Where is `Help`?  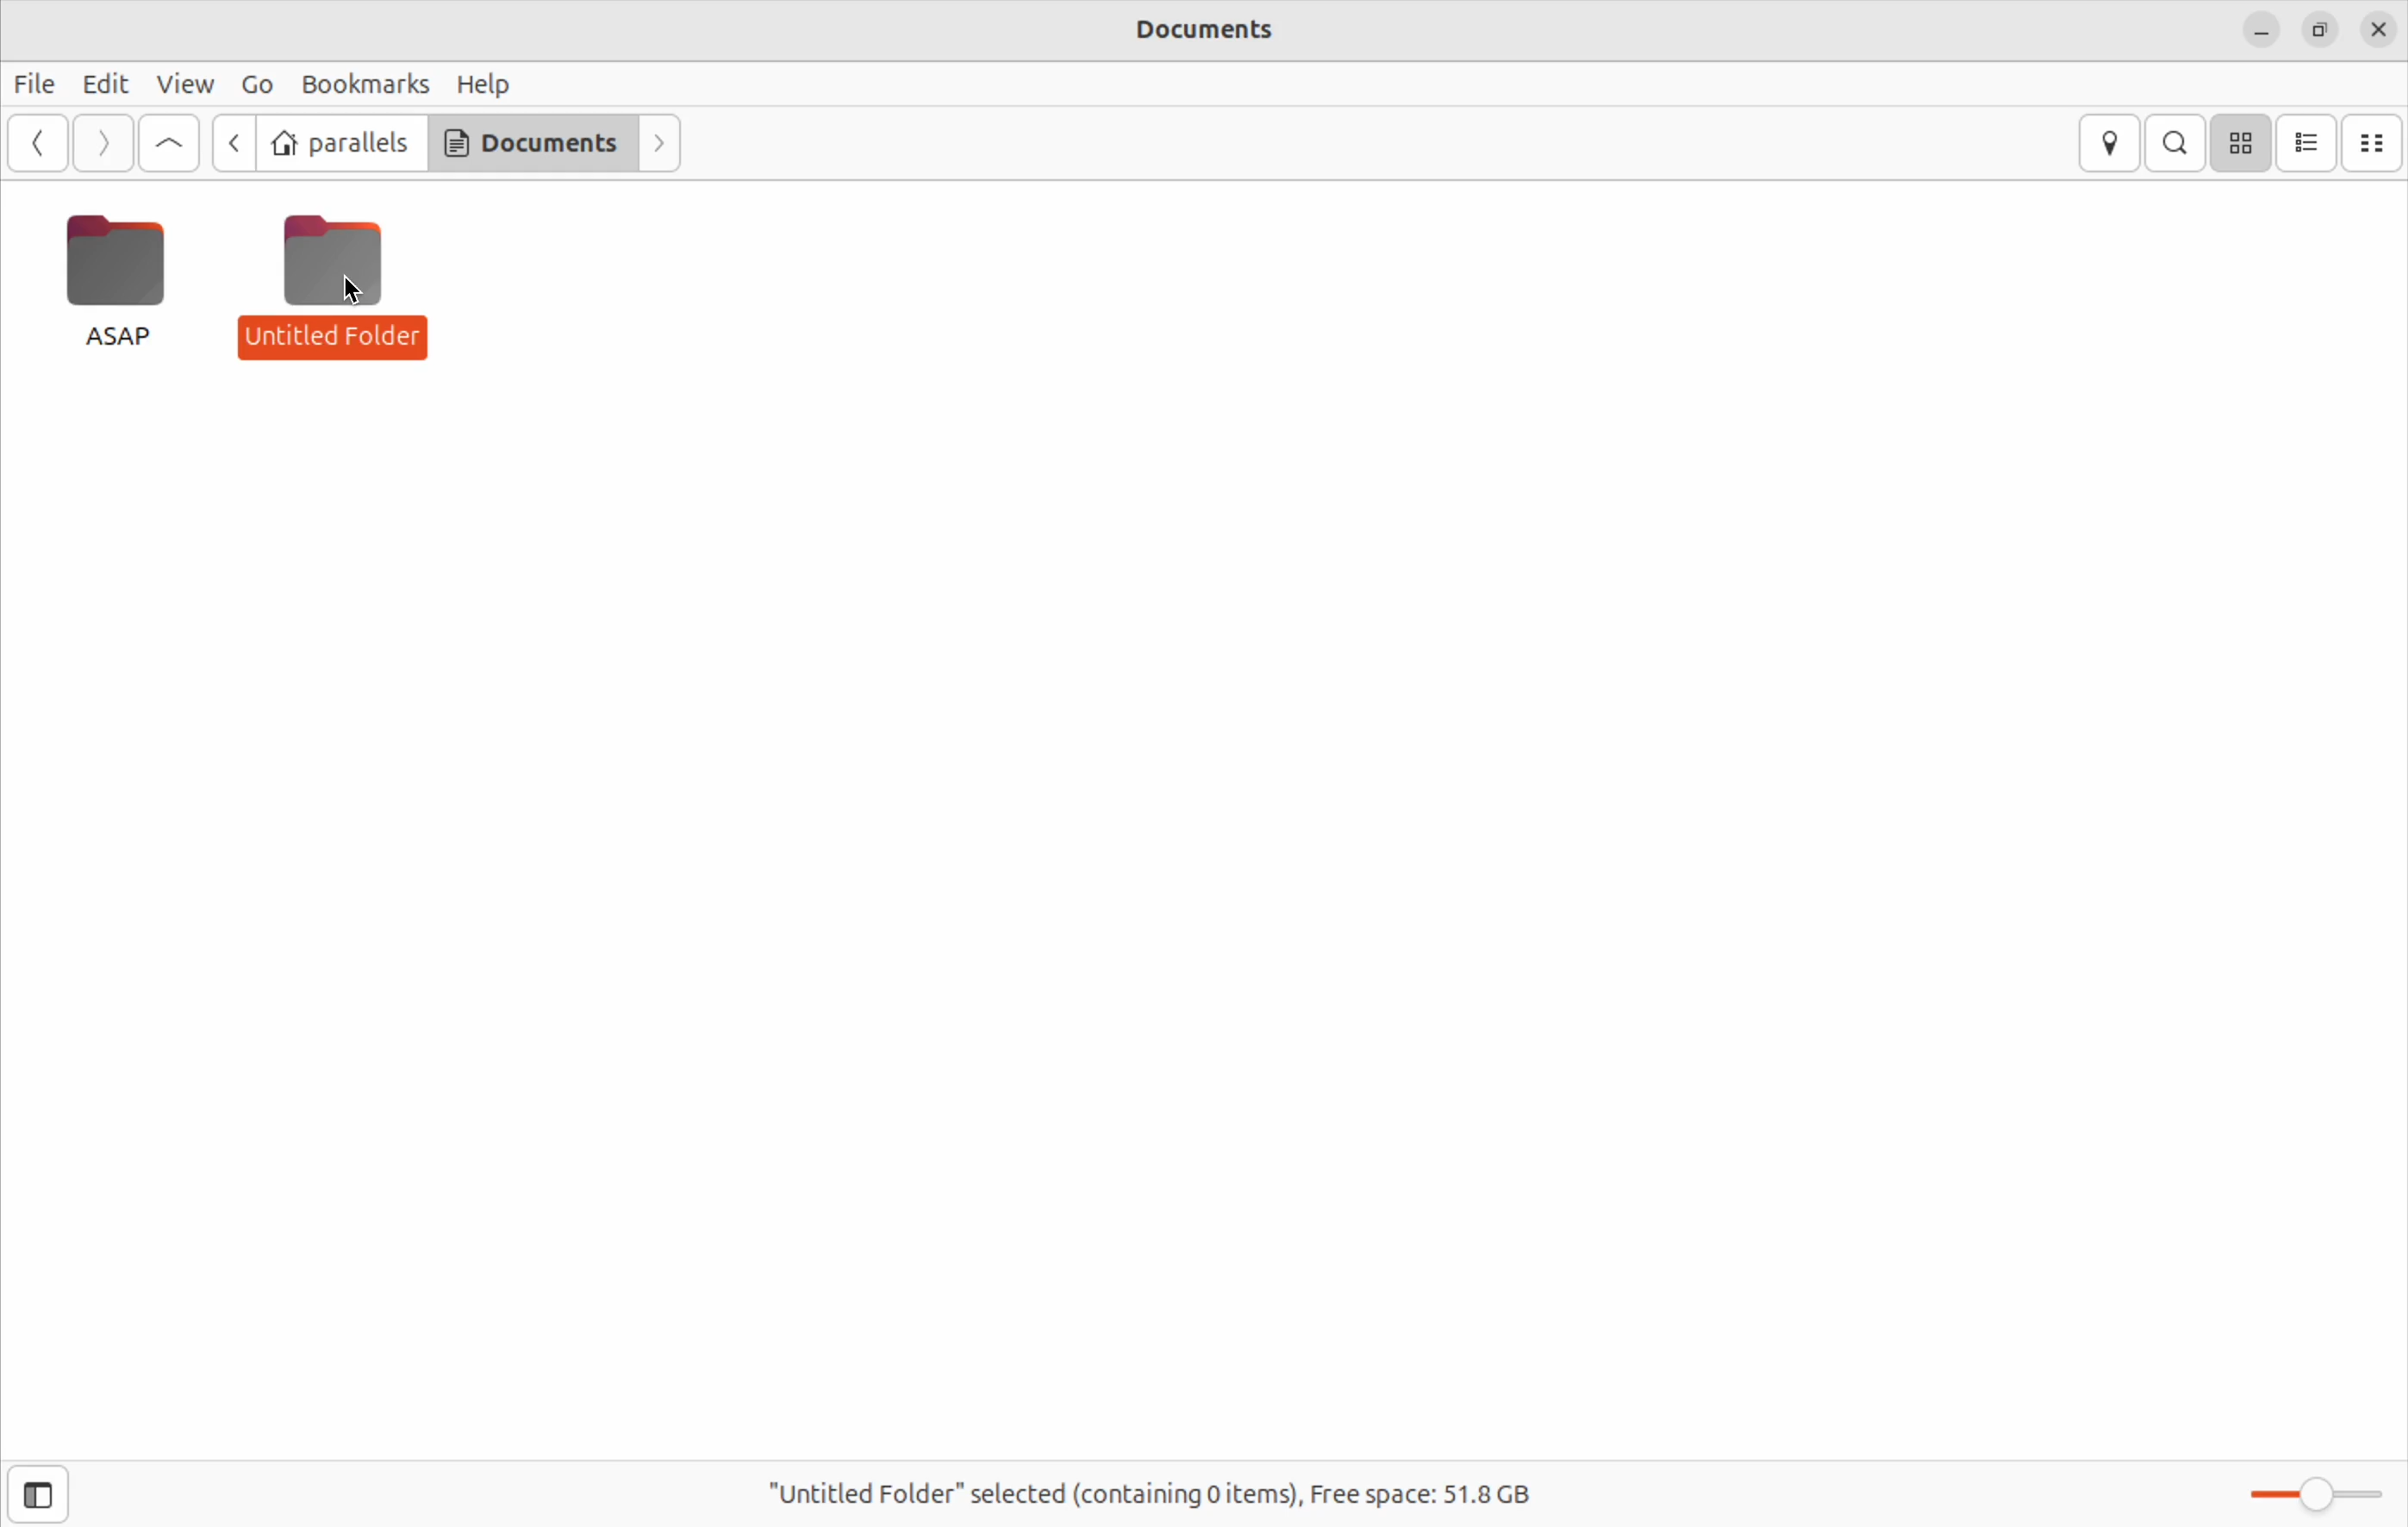
Help is located at coordinates (484, 79).